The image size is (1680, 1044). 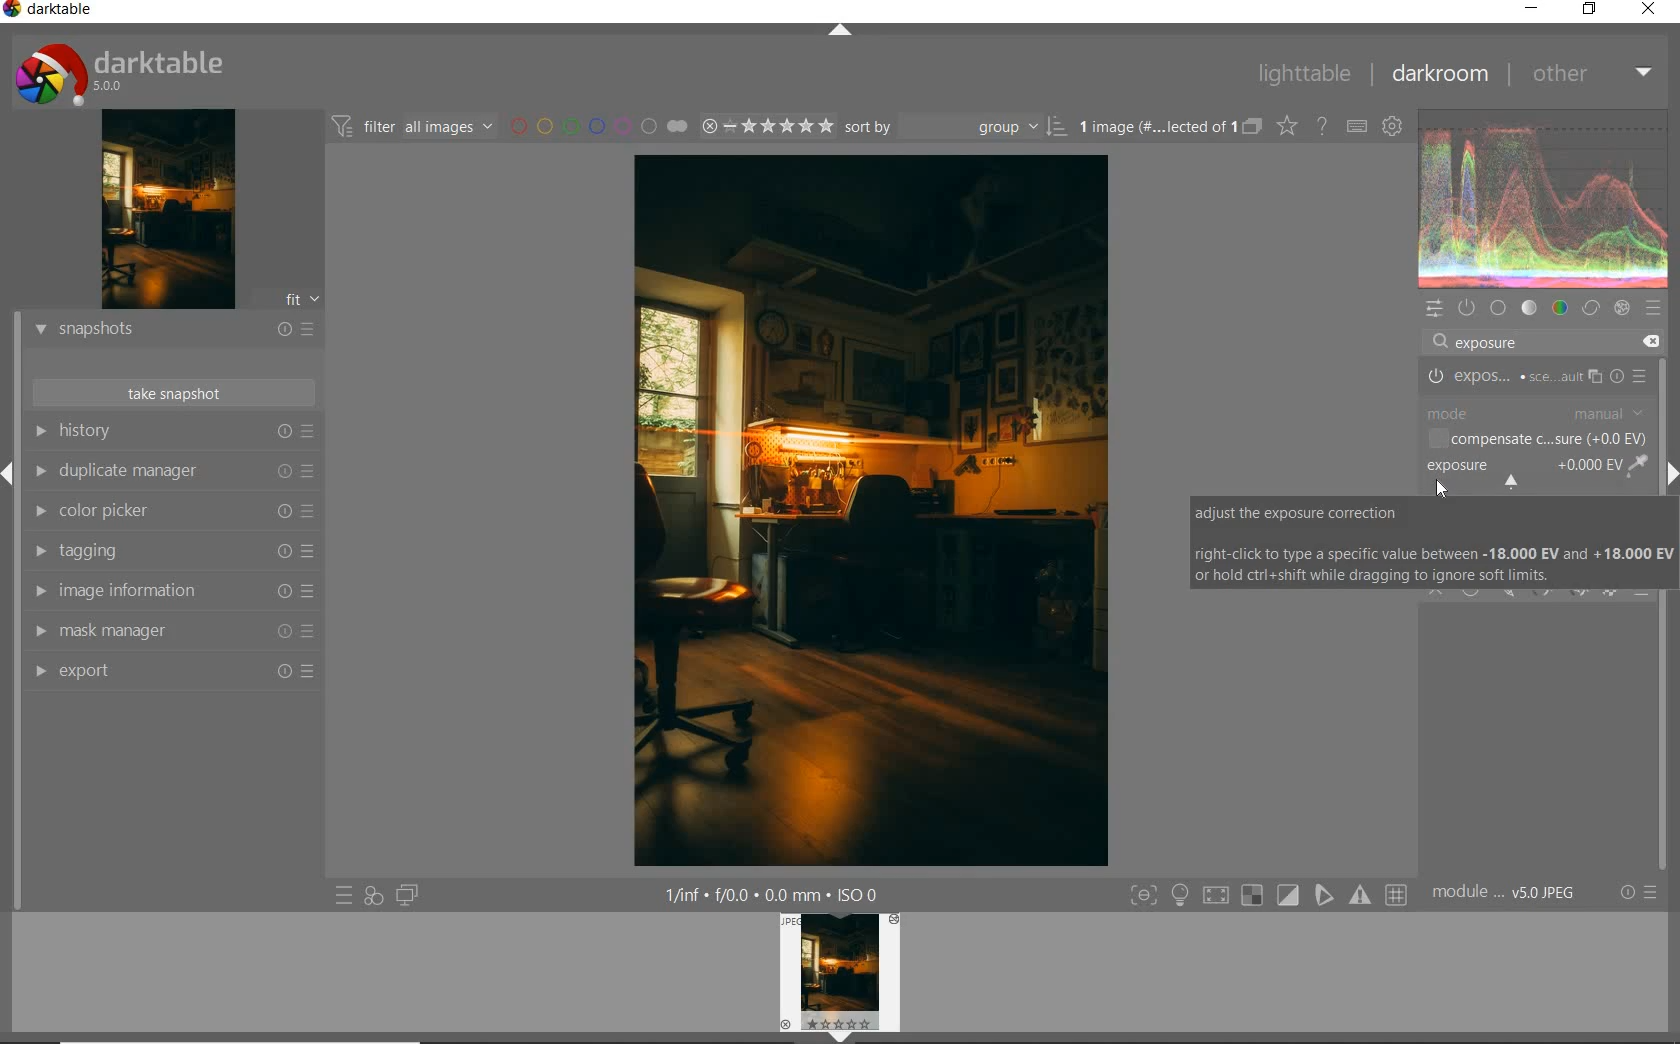 I want to click on minimize, so click(x=1531, y=10).